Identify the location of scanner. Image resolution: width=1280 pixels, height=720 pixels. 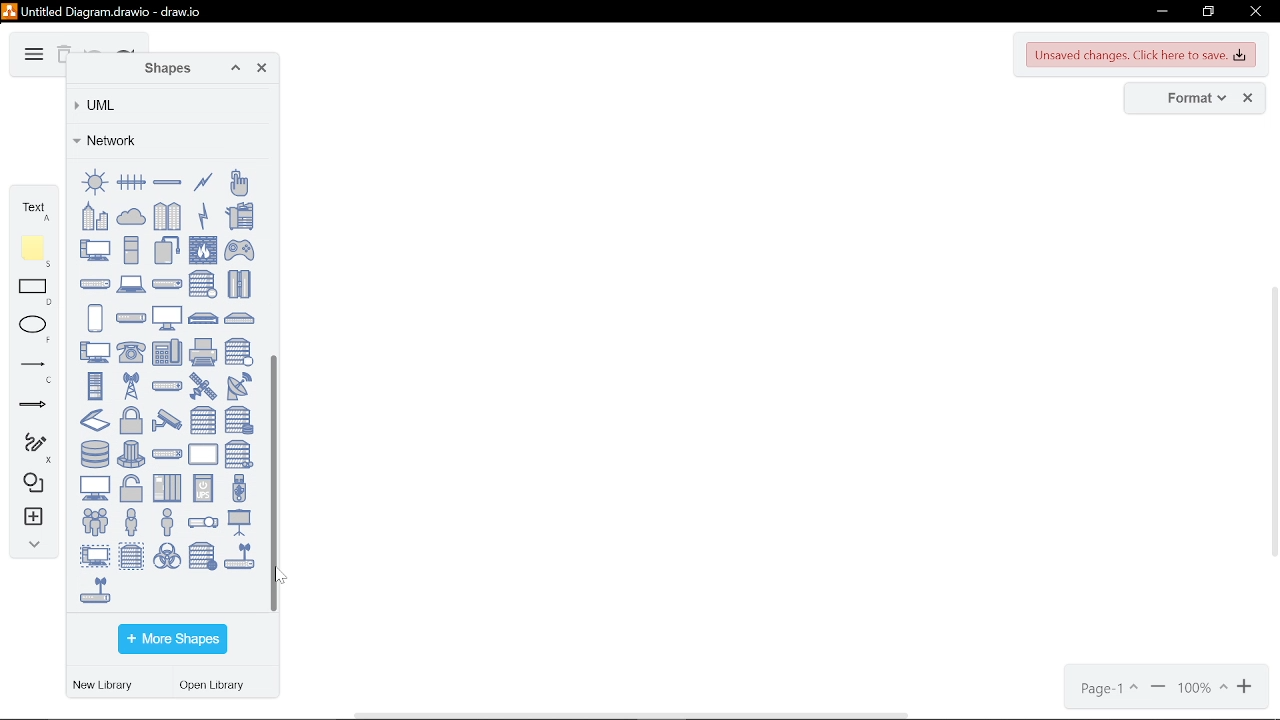
(95, 420).